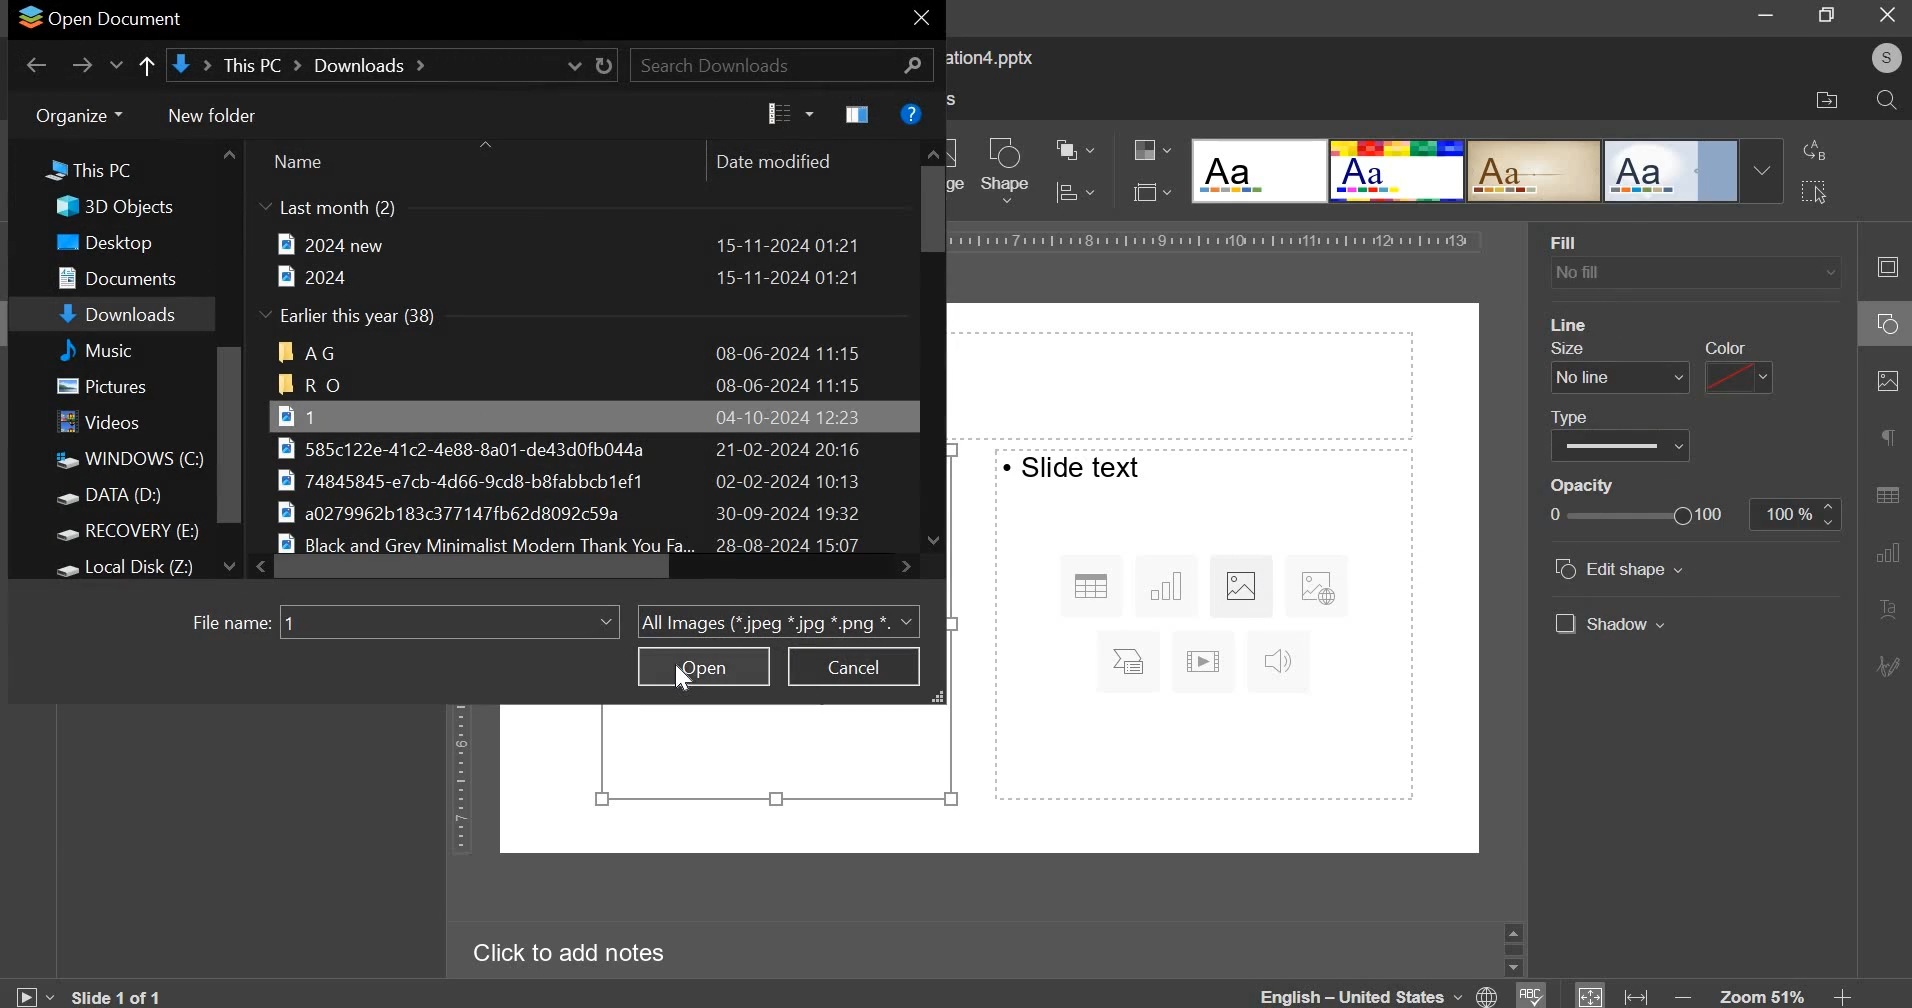 This screenshot has height=1008, width=1912. I want to click on click to add notes, so click(560, 954).